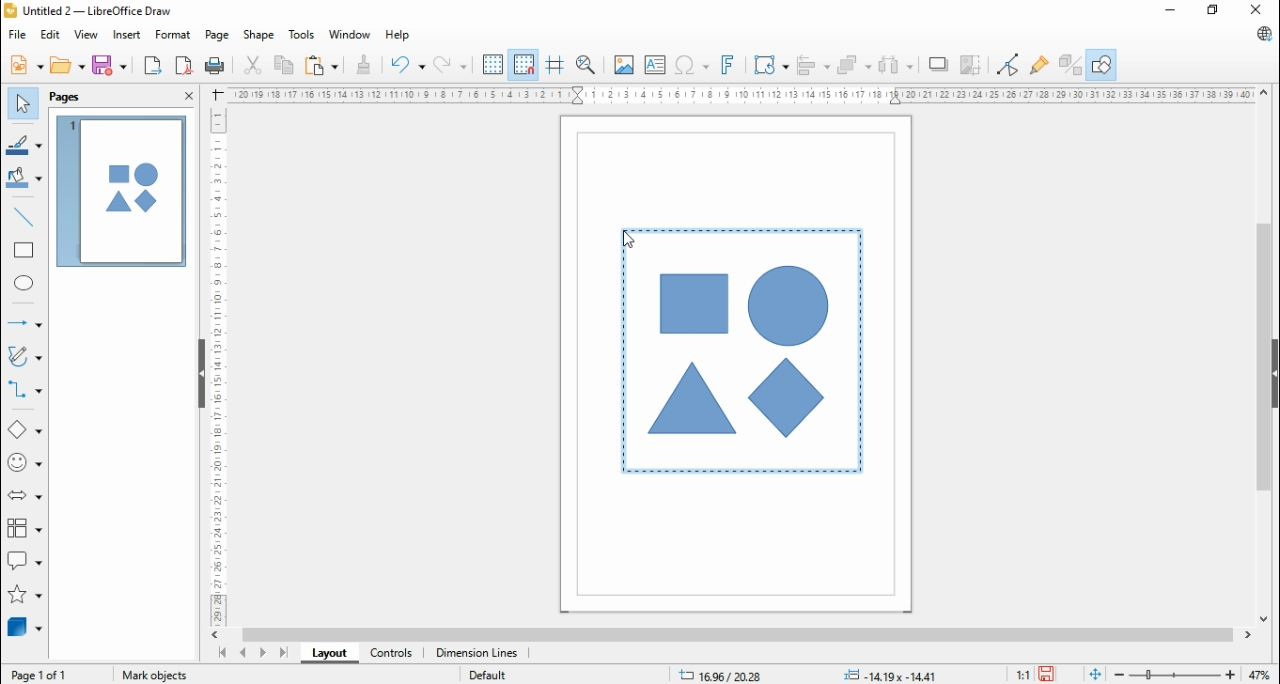  I want to click on mark objects, so click(151, 675).